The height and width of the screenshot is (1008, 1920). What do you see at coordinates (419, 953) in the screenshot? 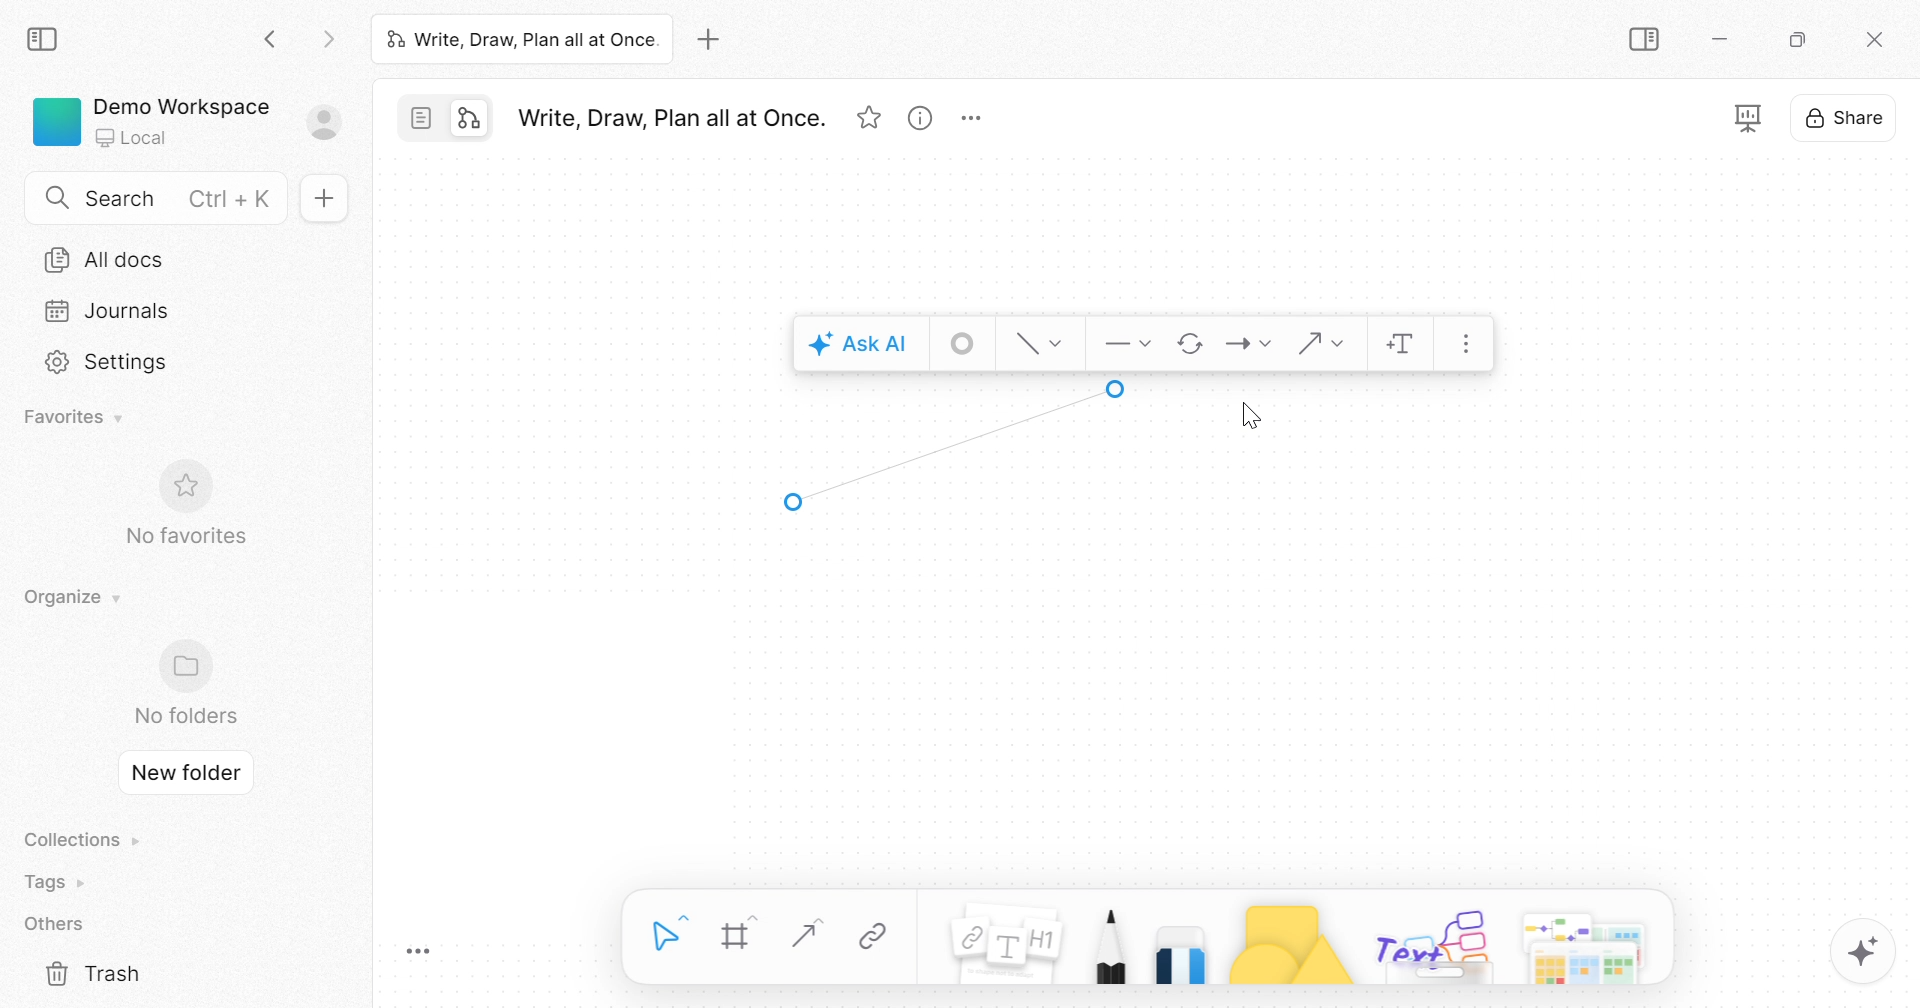
I see `Toggle Zoom Tool Bar` at bounding box center [419, 953].